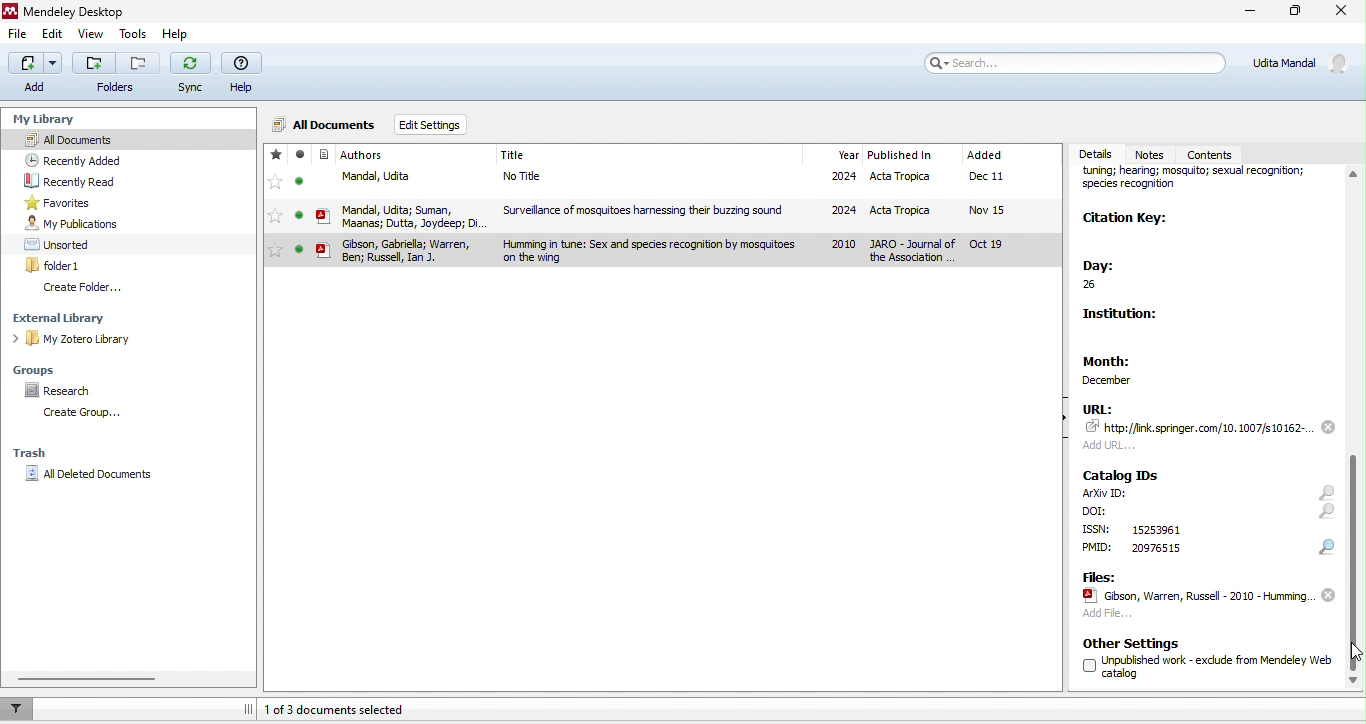 This screenshot has height=724, width=1366. I want to click on groups, so click(41, 368).